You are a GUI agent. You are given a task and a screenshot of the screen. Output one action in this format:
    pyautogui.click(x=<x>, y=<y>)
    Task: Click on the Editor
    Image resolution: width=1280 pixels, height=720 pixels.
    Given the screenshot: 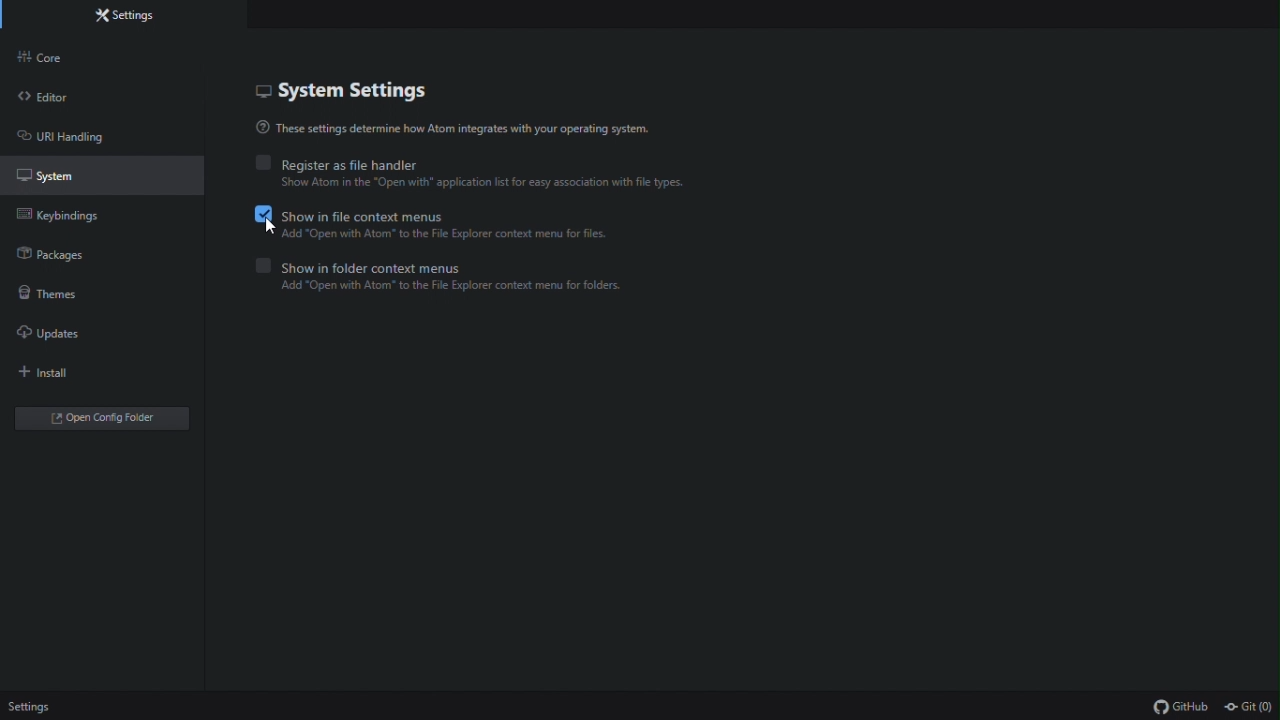 What is the action you would take?
    pyautogui.click(x=57, y=96)
    